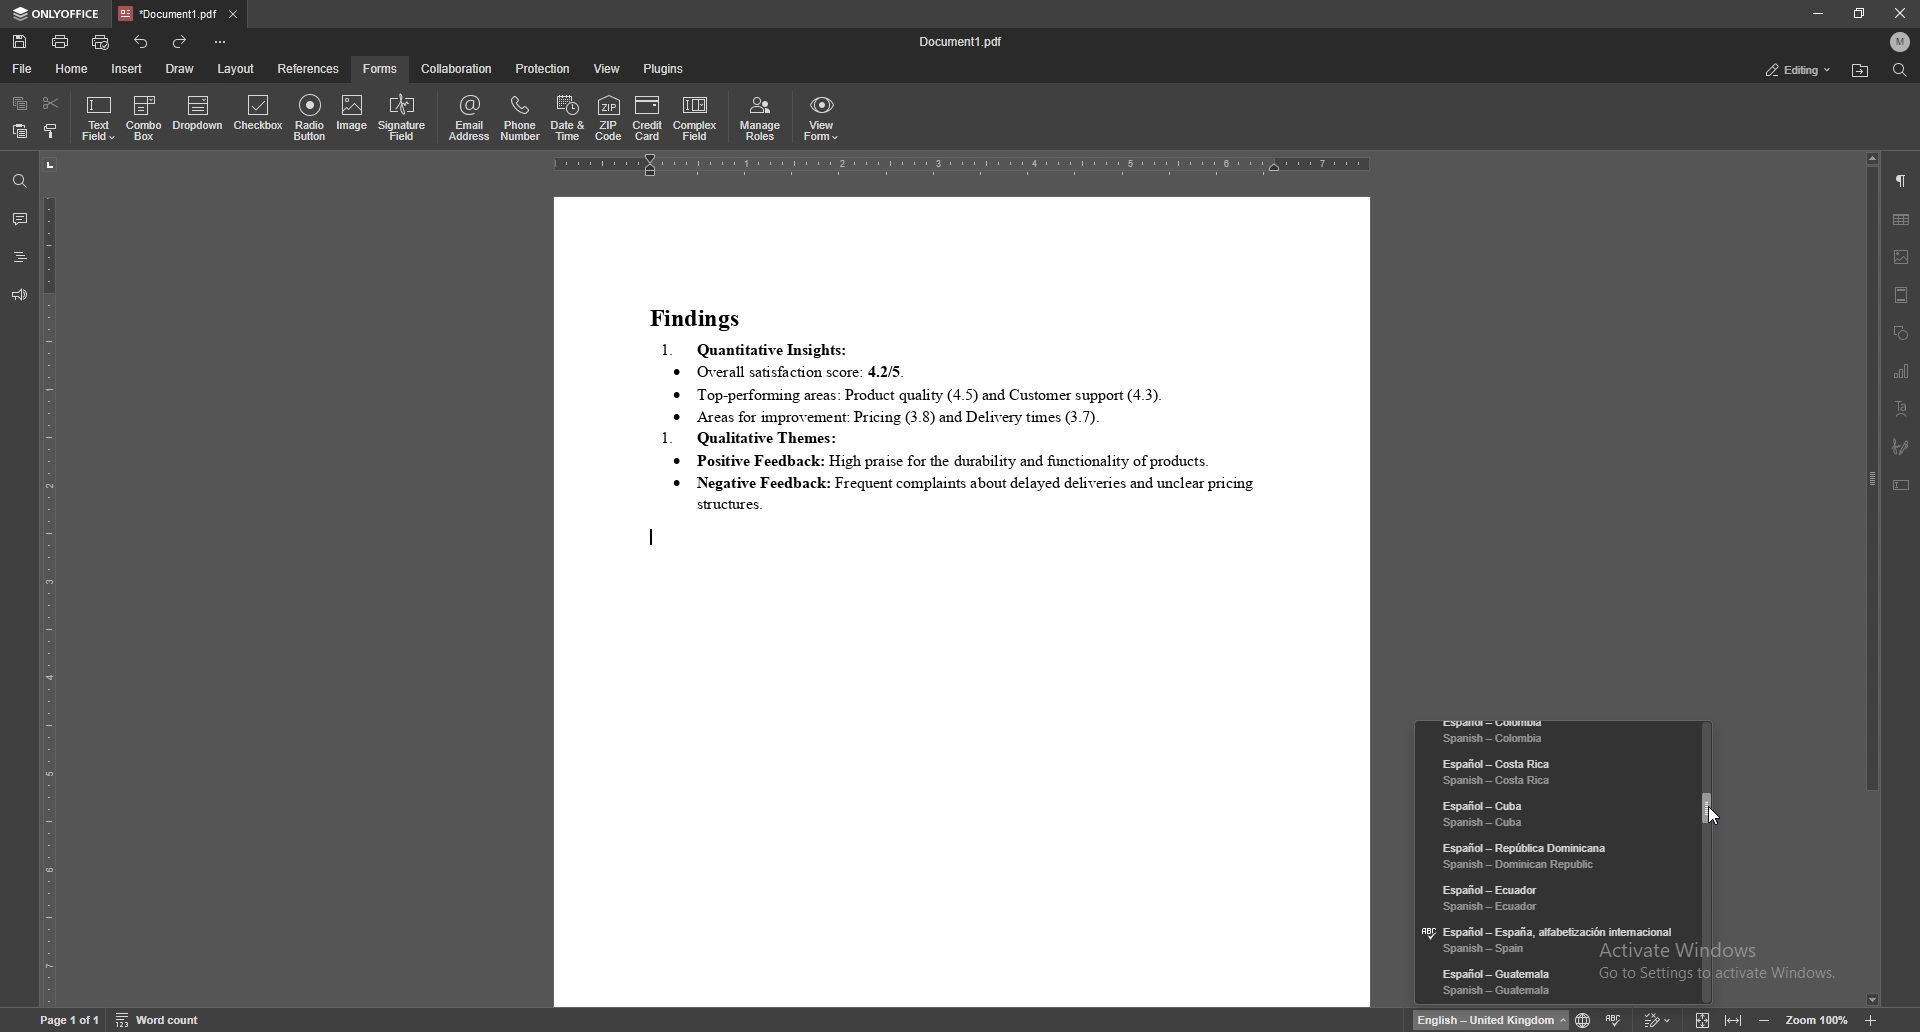 This screenshot has width=1920, height=1032. I want to click on checkbox, so click(258, 116).